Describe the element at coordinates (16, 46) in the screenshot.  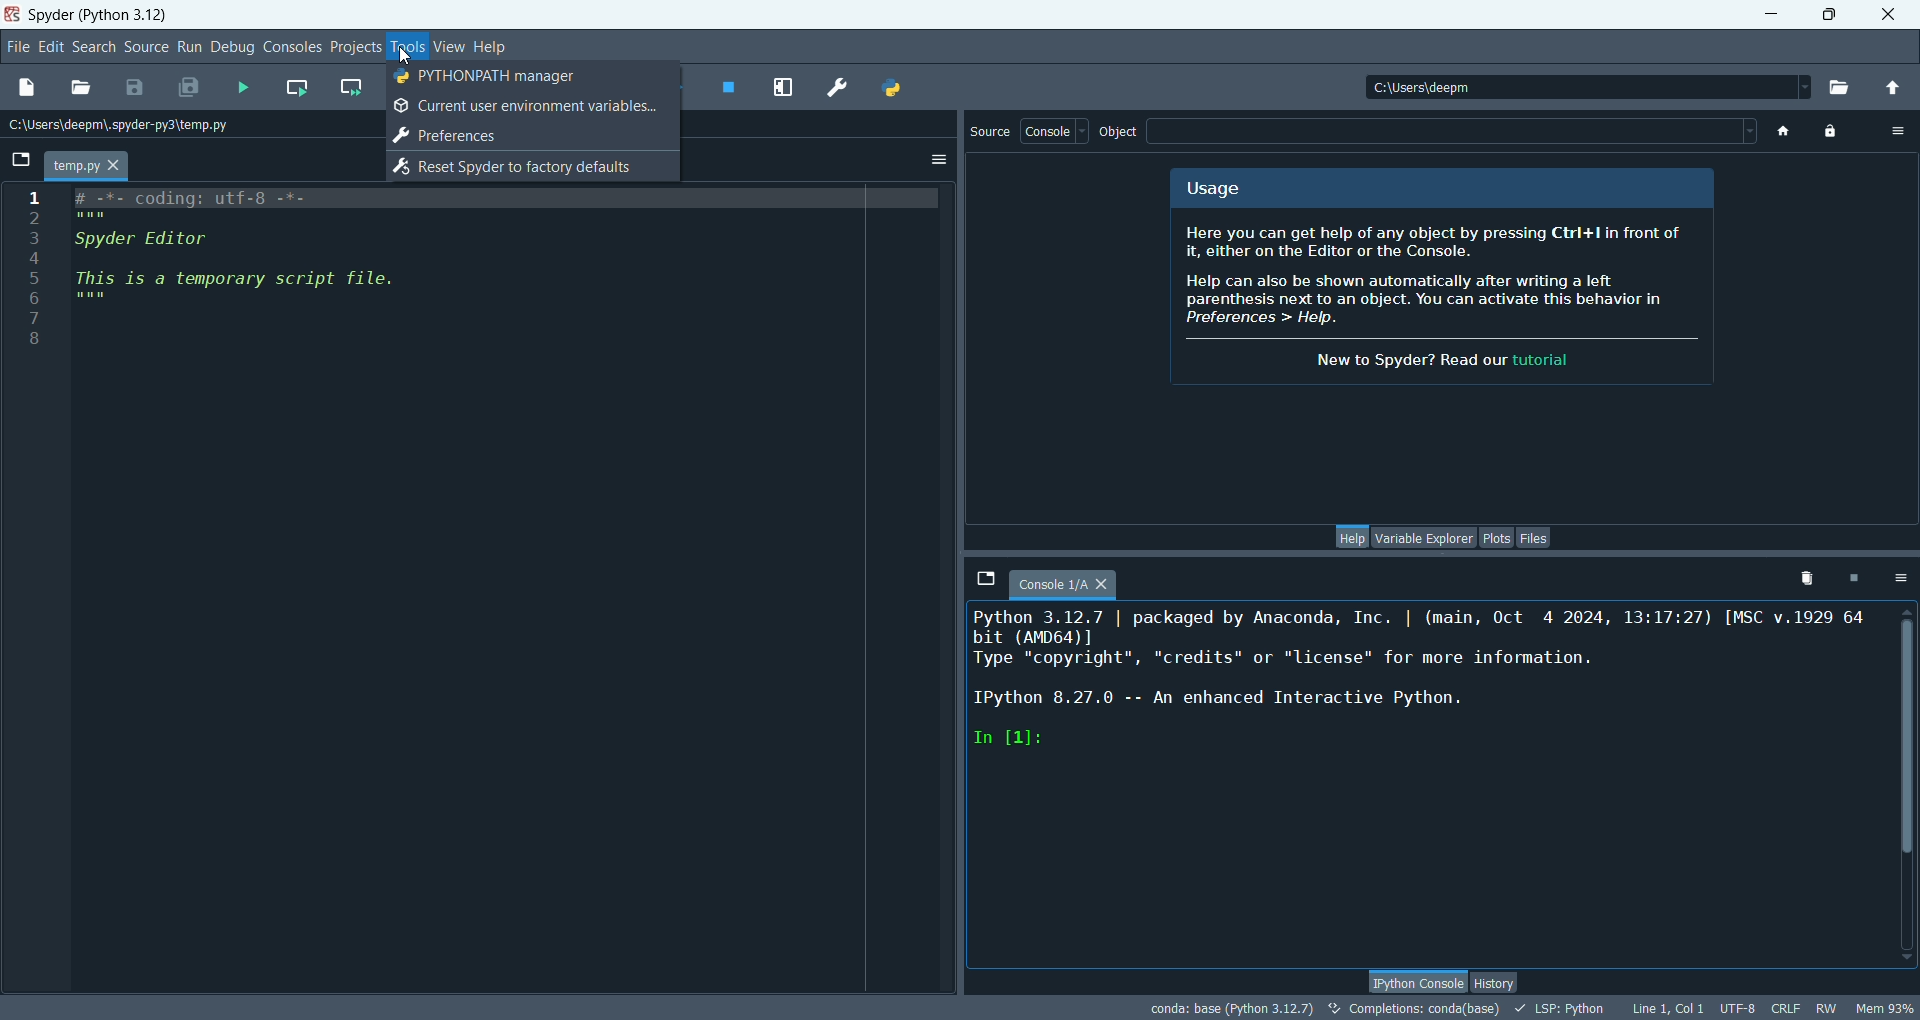
I see `file` at that location.